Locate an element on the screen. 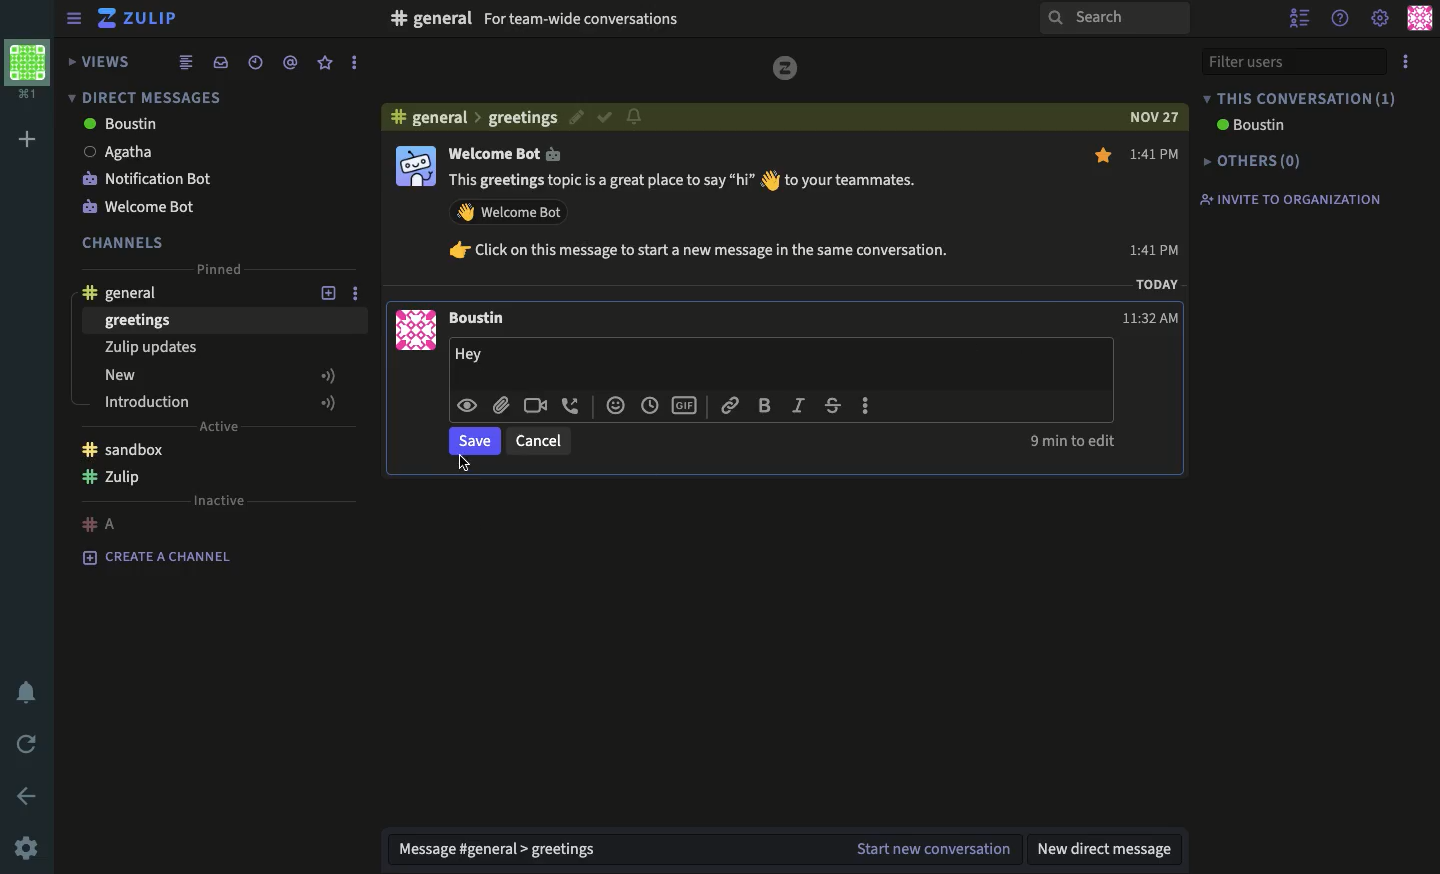  new direct message is located at coordinates (1110, 849).